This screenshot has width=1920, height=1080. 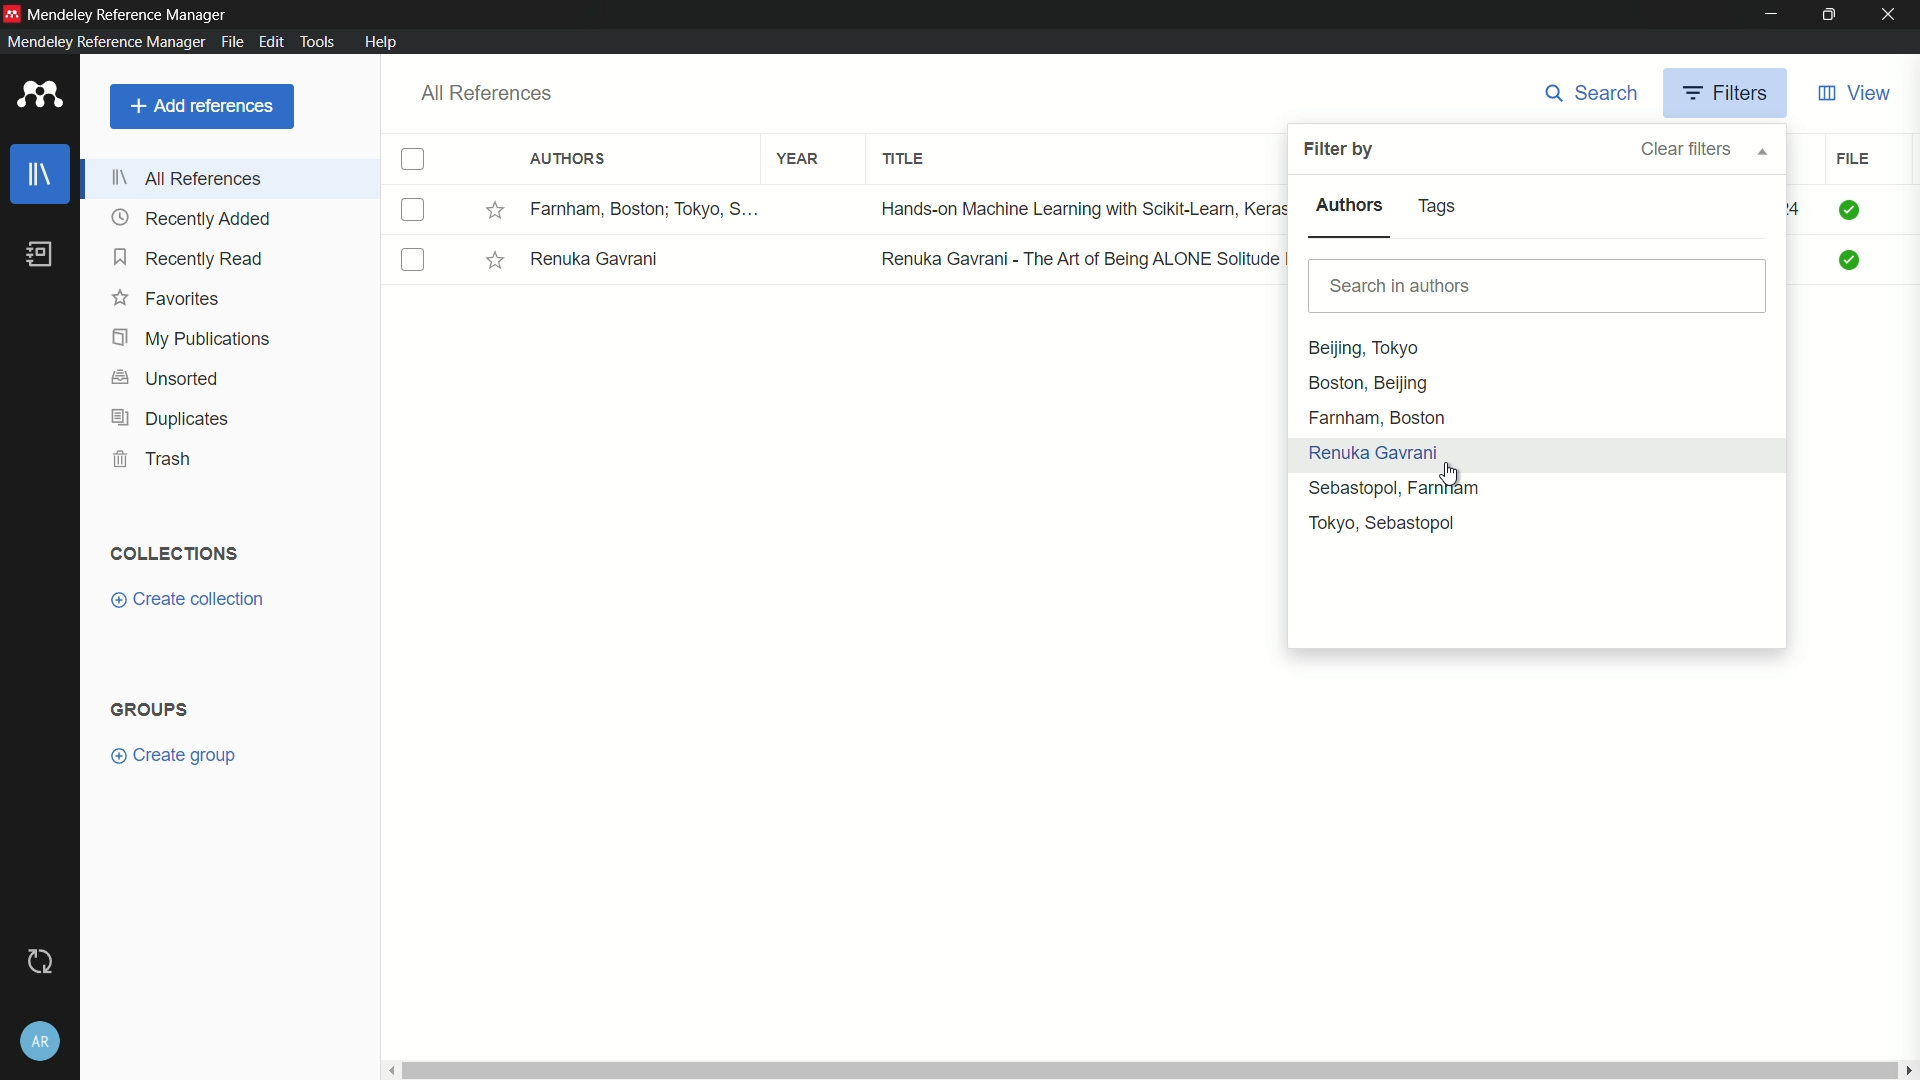 What do you see at coordinates (188, 178) in the screenshot?
I see `all references` at bounding box center [188, 178].